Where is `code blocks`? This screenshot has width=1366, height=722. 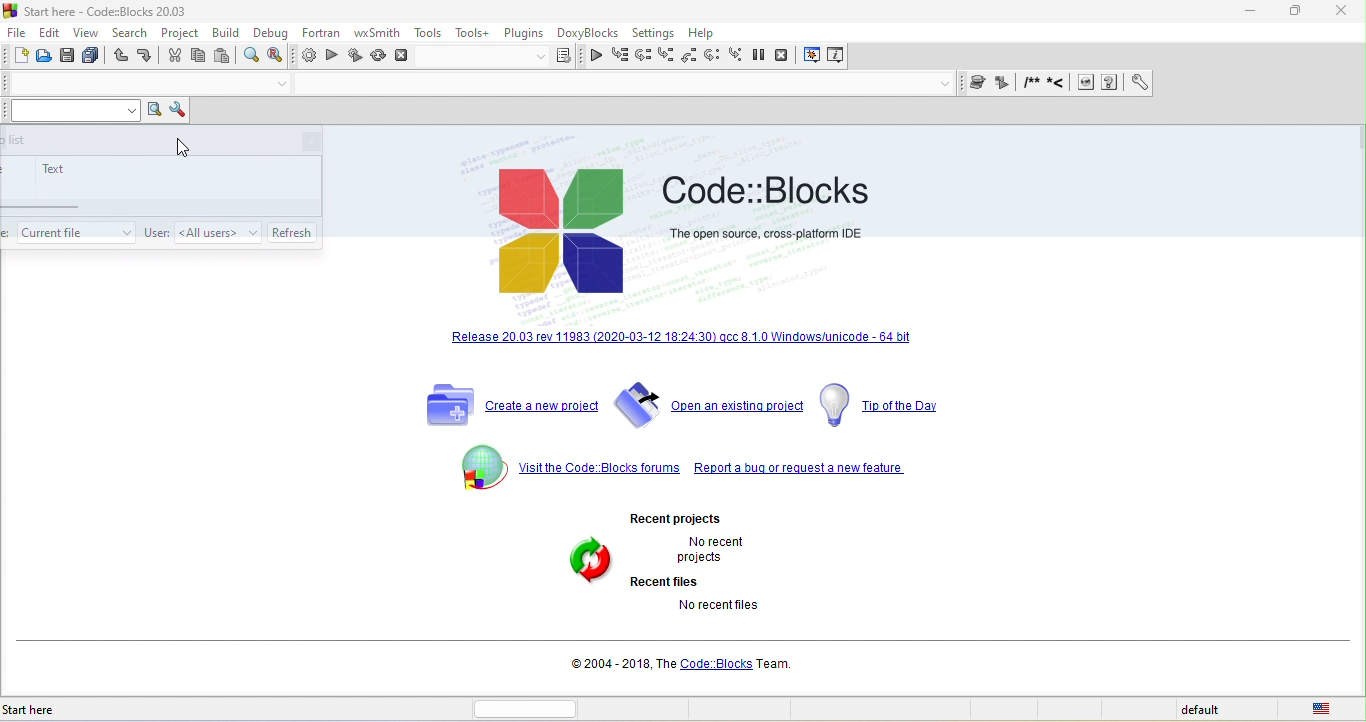
code blocks is located at coordinates (564, 233).